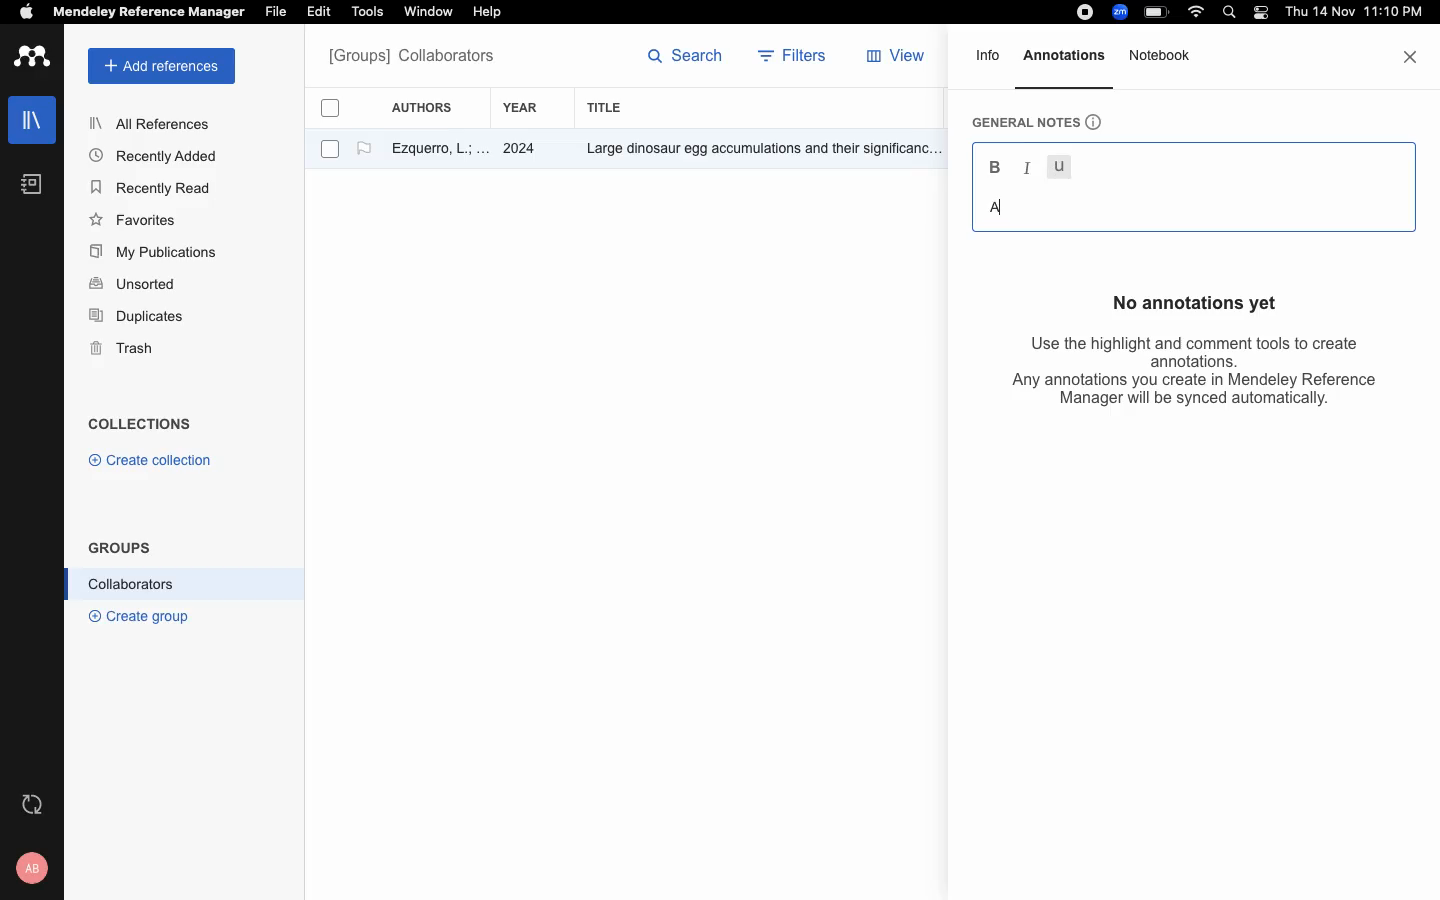 The image size is (1440, 900). I want to click on close, so click(1412, 57).